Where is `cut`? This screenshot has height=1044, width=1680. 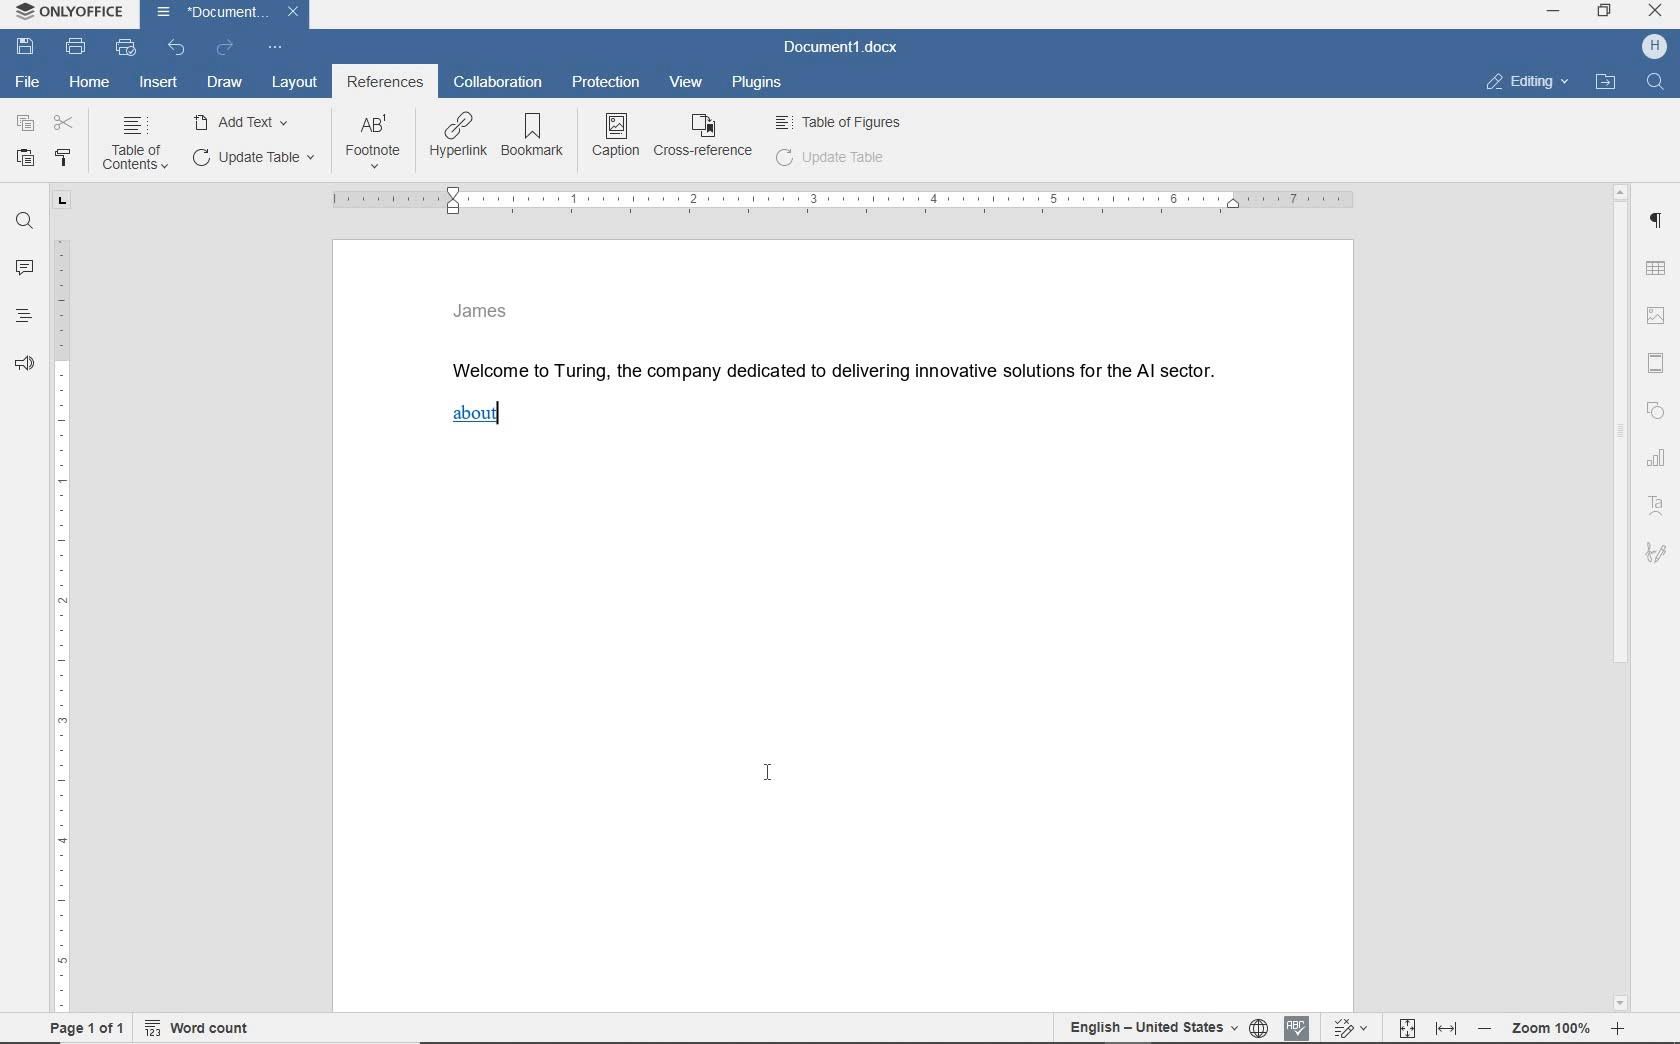
cut is located at coordinates (66, 124).